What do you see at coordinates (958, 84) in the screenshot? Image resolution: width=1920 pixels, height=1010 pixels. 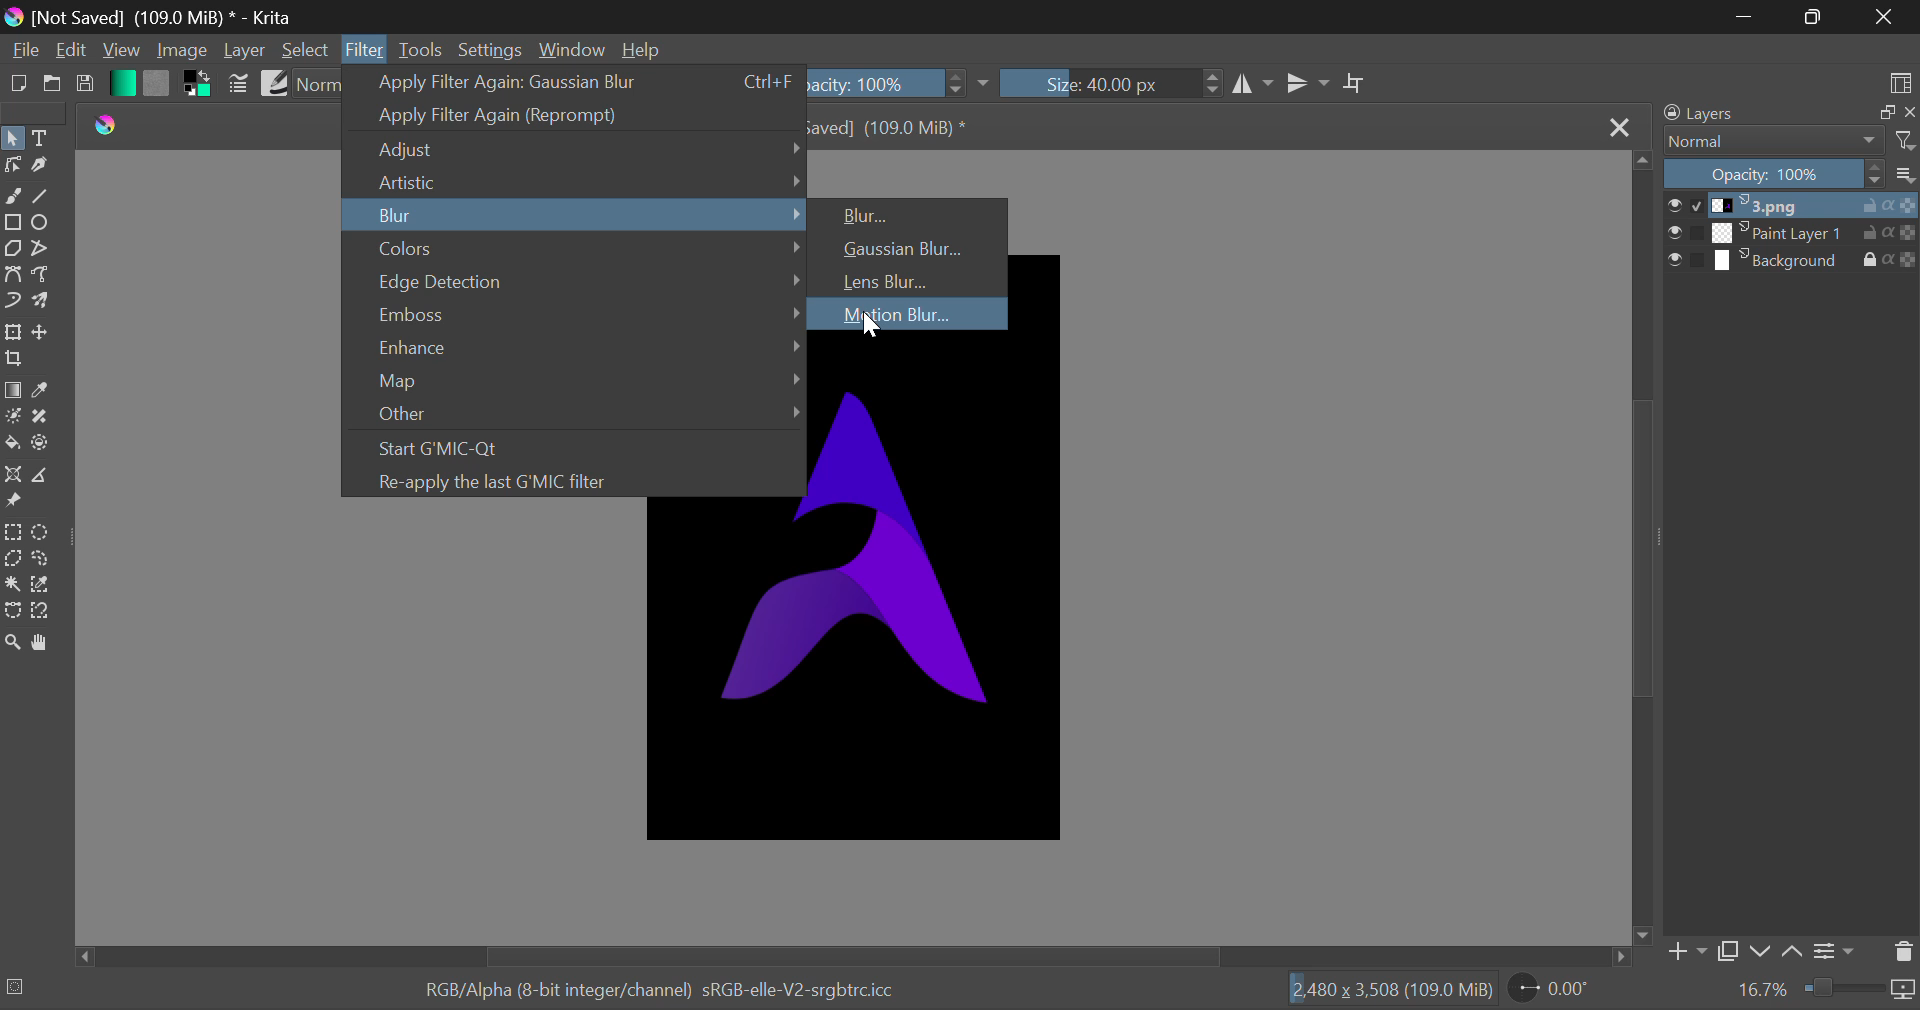 I see `increase or decrease opacity` at bounding box center [958, 84].